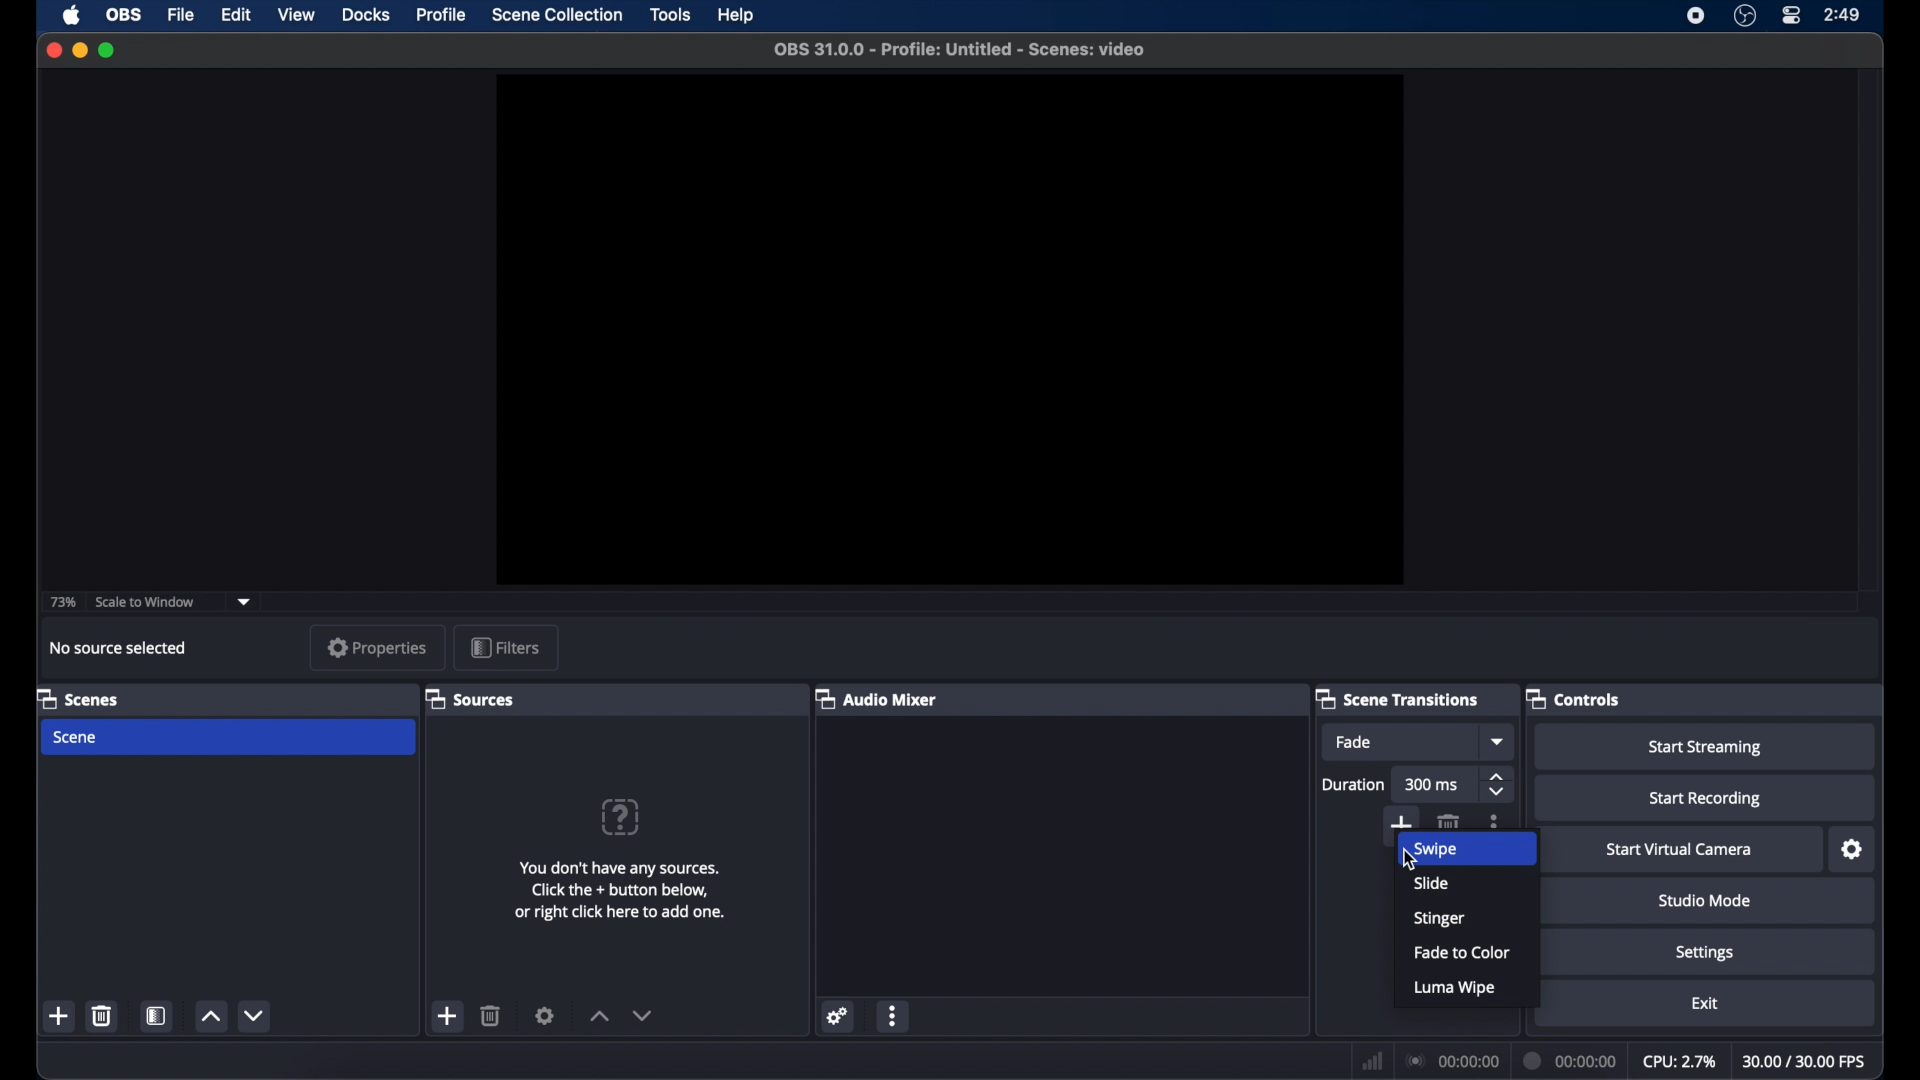  What do you see at coordinates (1706, 954) in the screenshot?
I see `settings` at bounding box center [1706, 954].